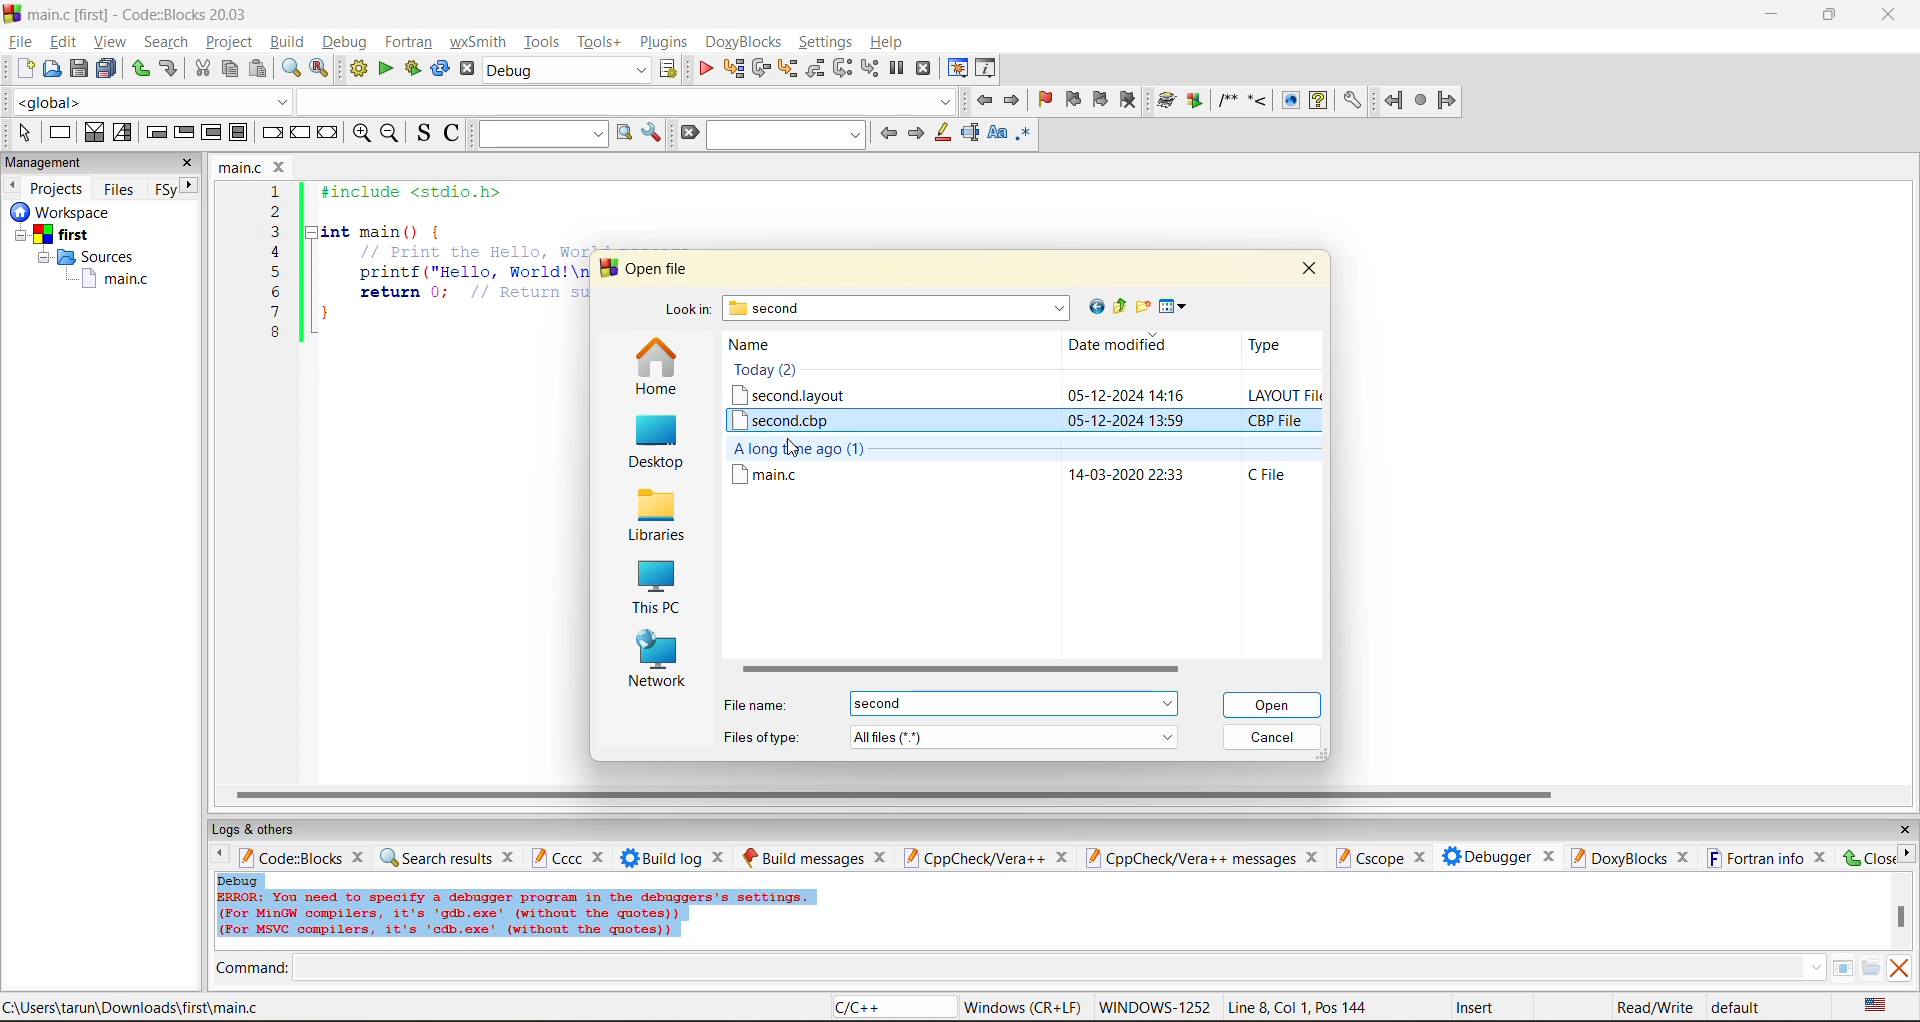  What do you see at coordinates (435, 857) in the screenshot?
I see `search results` at bounding box center [435, 857].